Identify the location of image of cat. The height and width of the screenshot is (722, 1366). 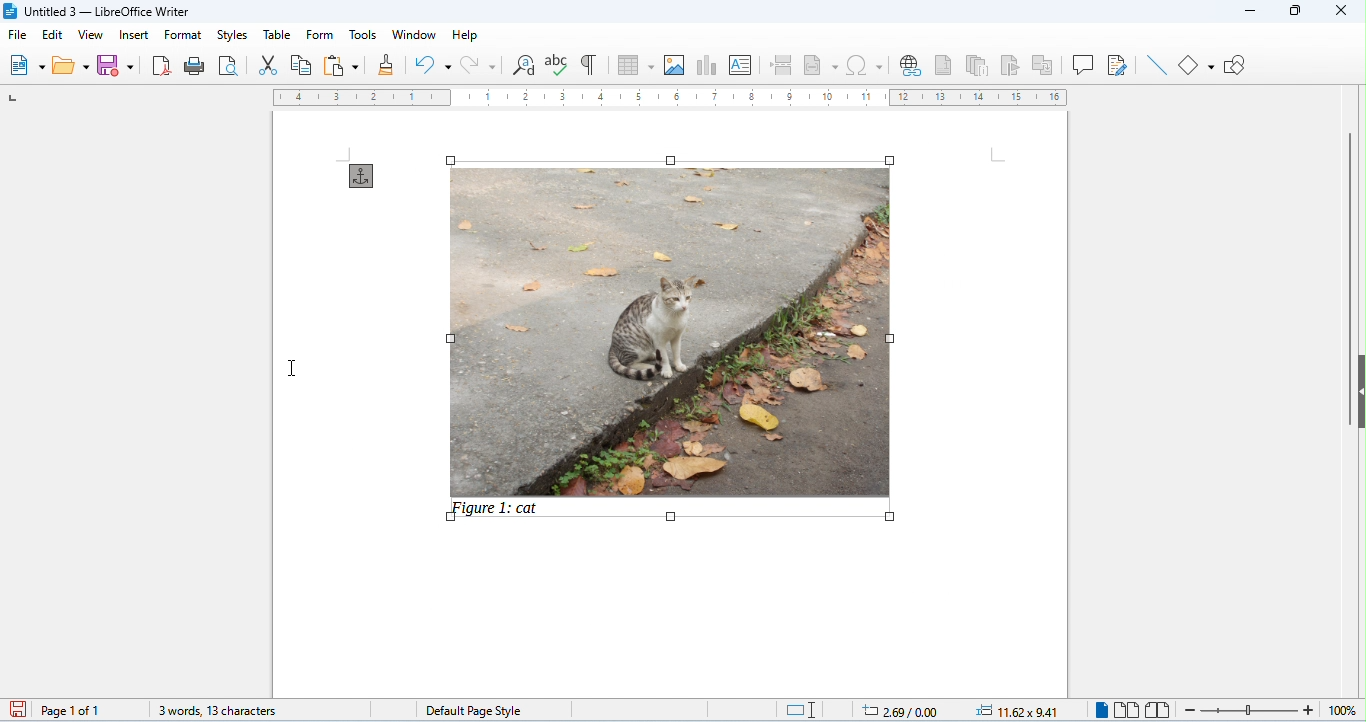
(668, 324).